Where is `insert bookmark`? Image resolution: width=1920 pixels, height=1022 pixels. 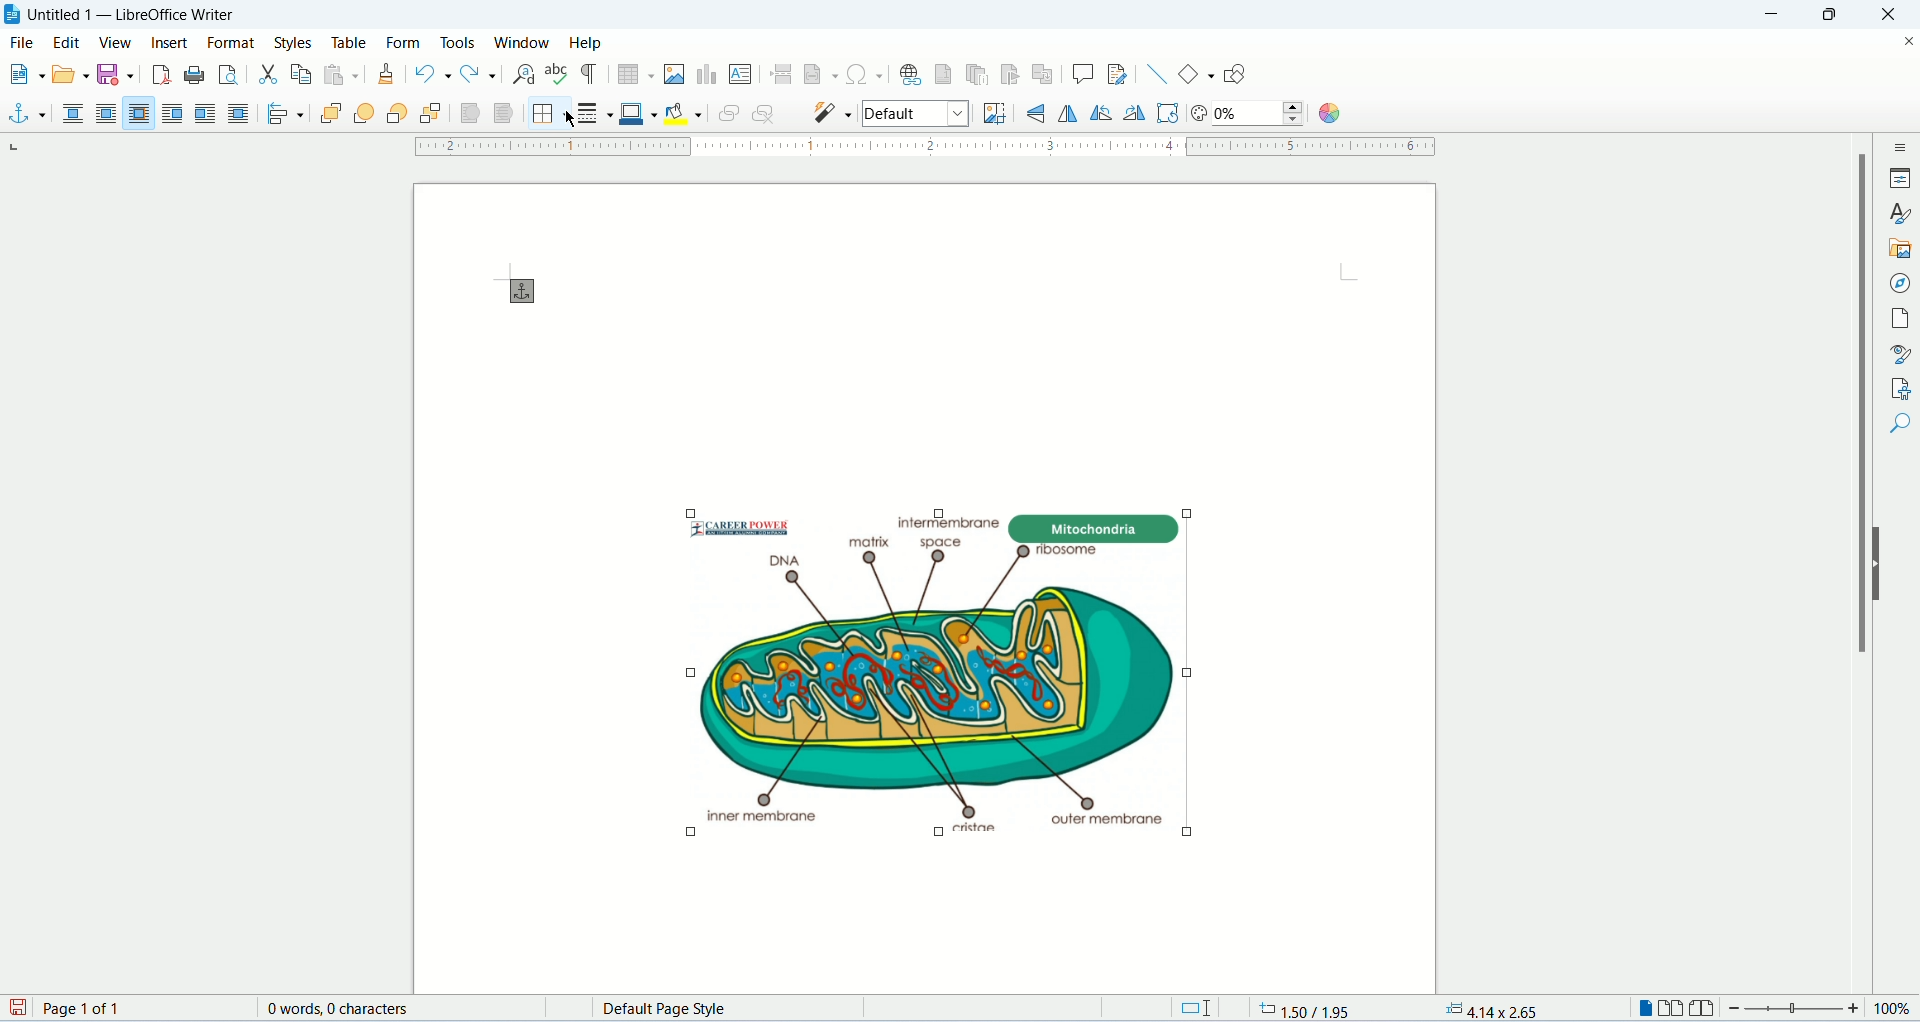
insert bookmark is located at coordinates (1010, 74).